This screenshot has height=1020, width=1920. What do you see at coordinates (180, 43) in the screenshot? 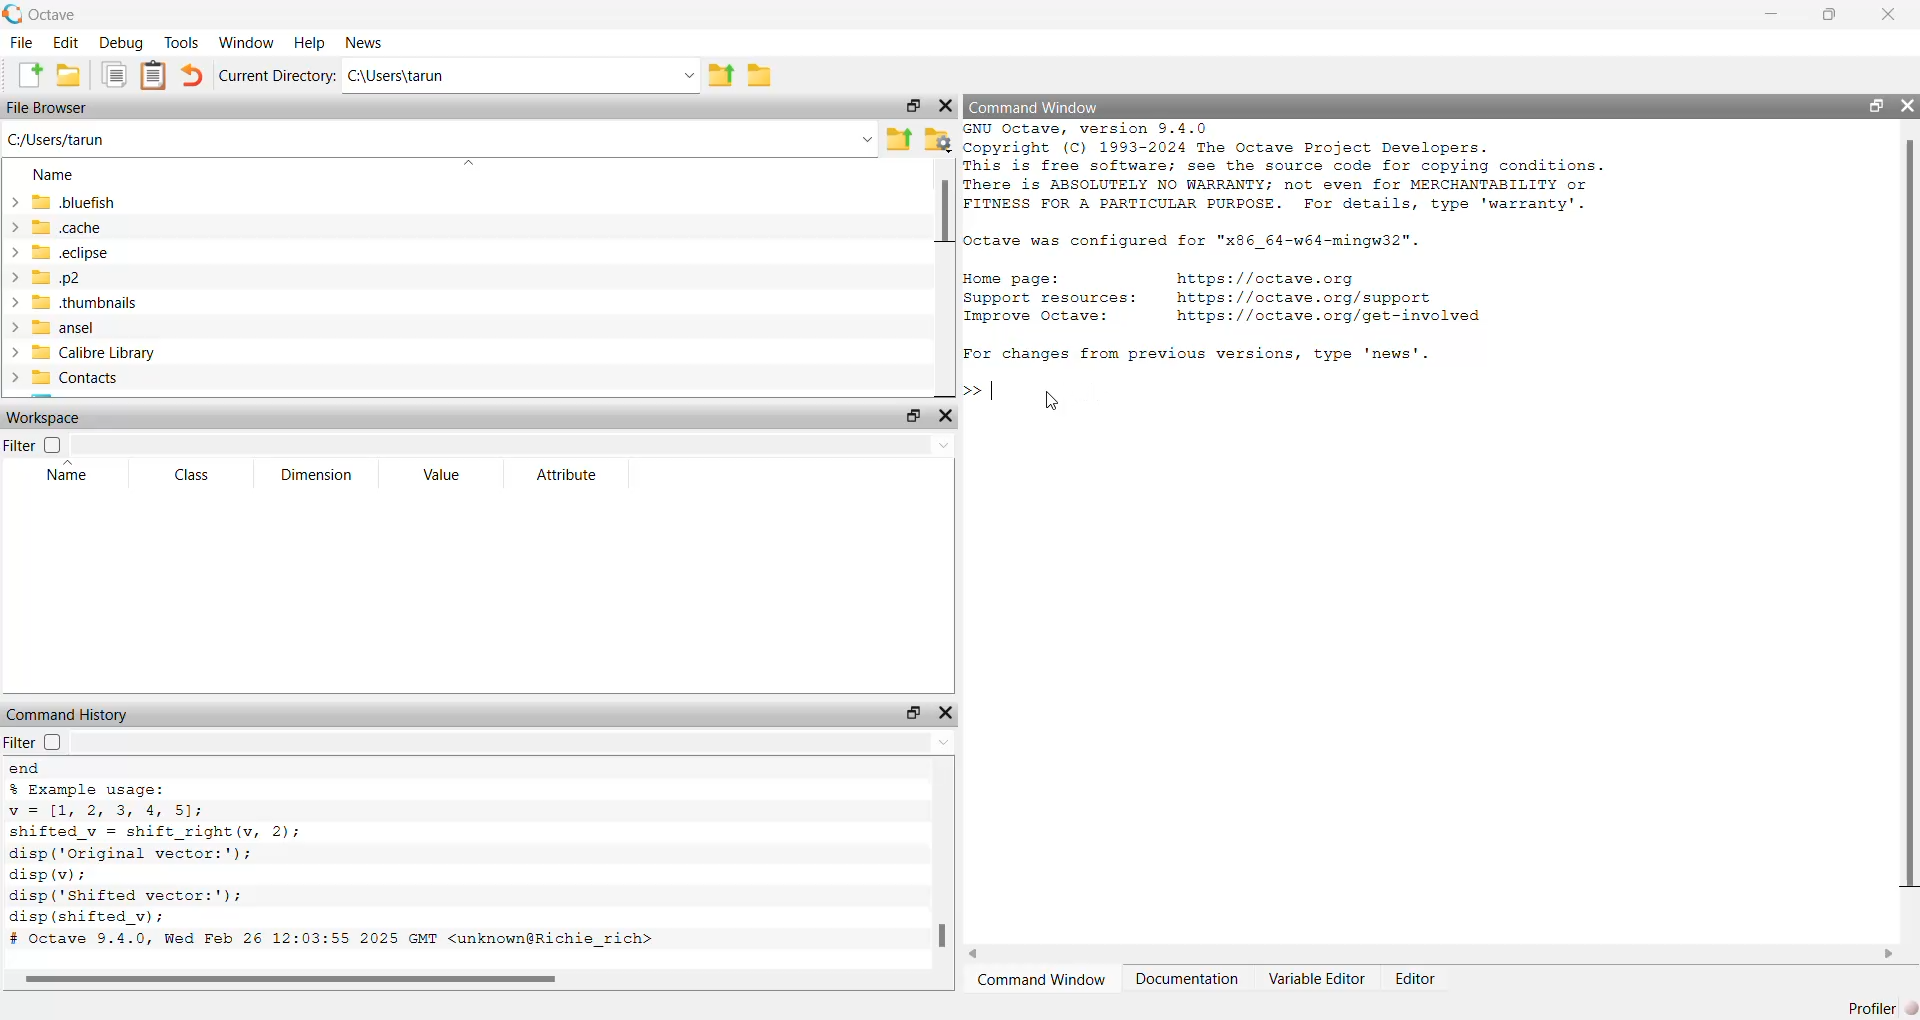
I see `tools` at bounding box center [180, 43].